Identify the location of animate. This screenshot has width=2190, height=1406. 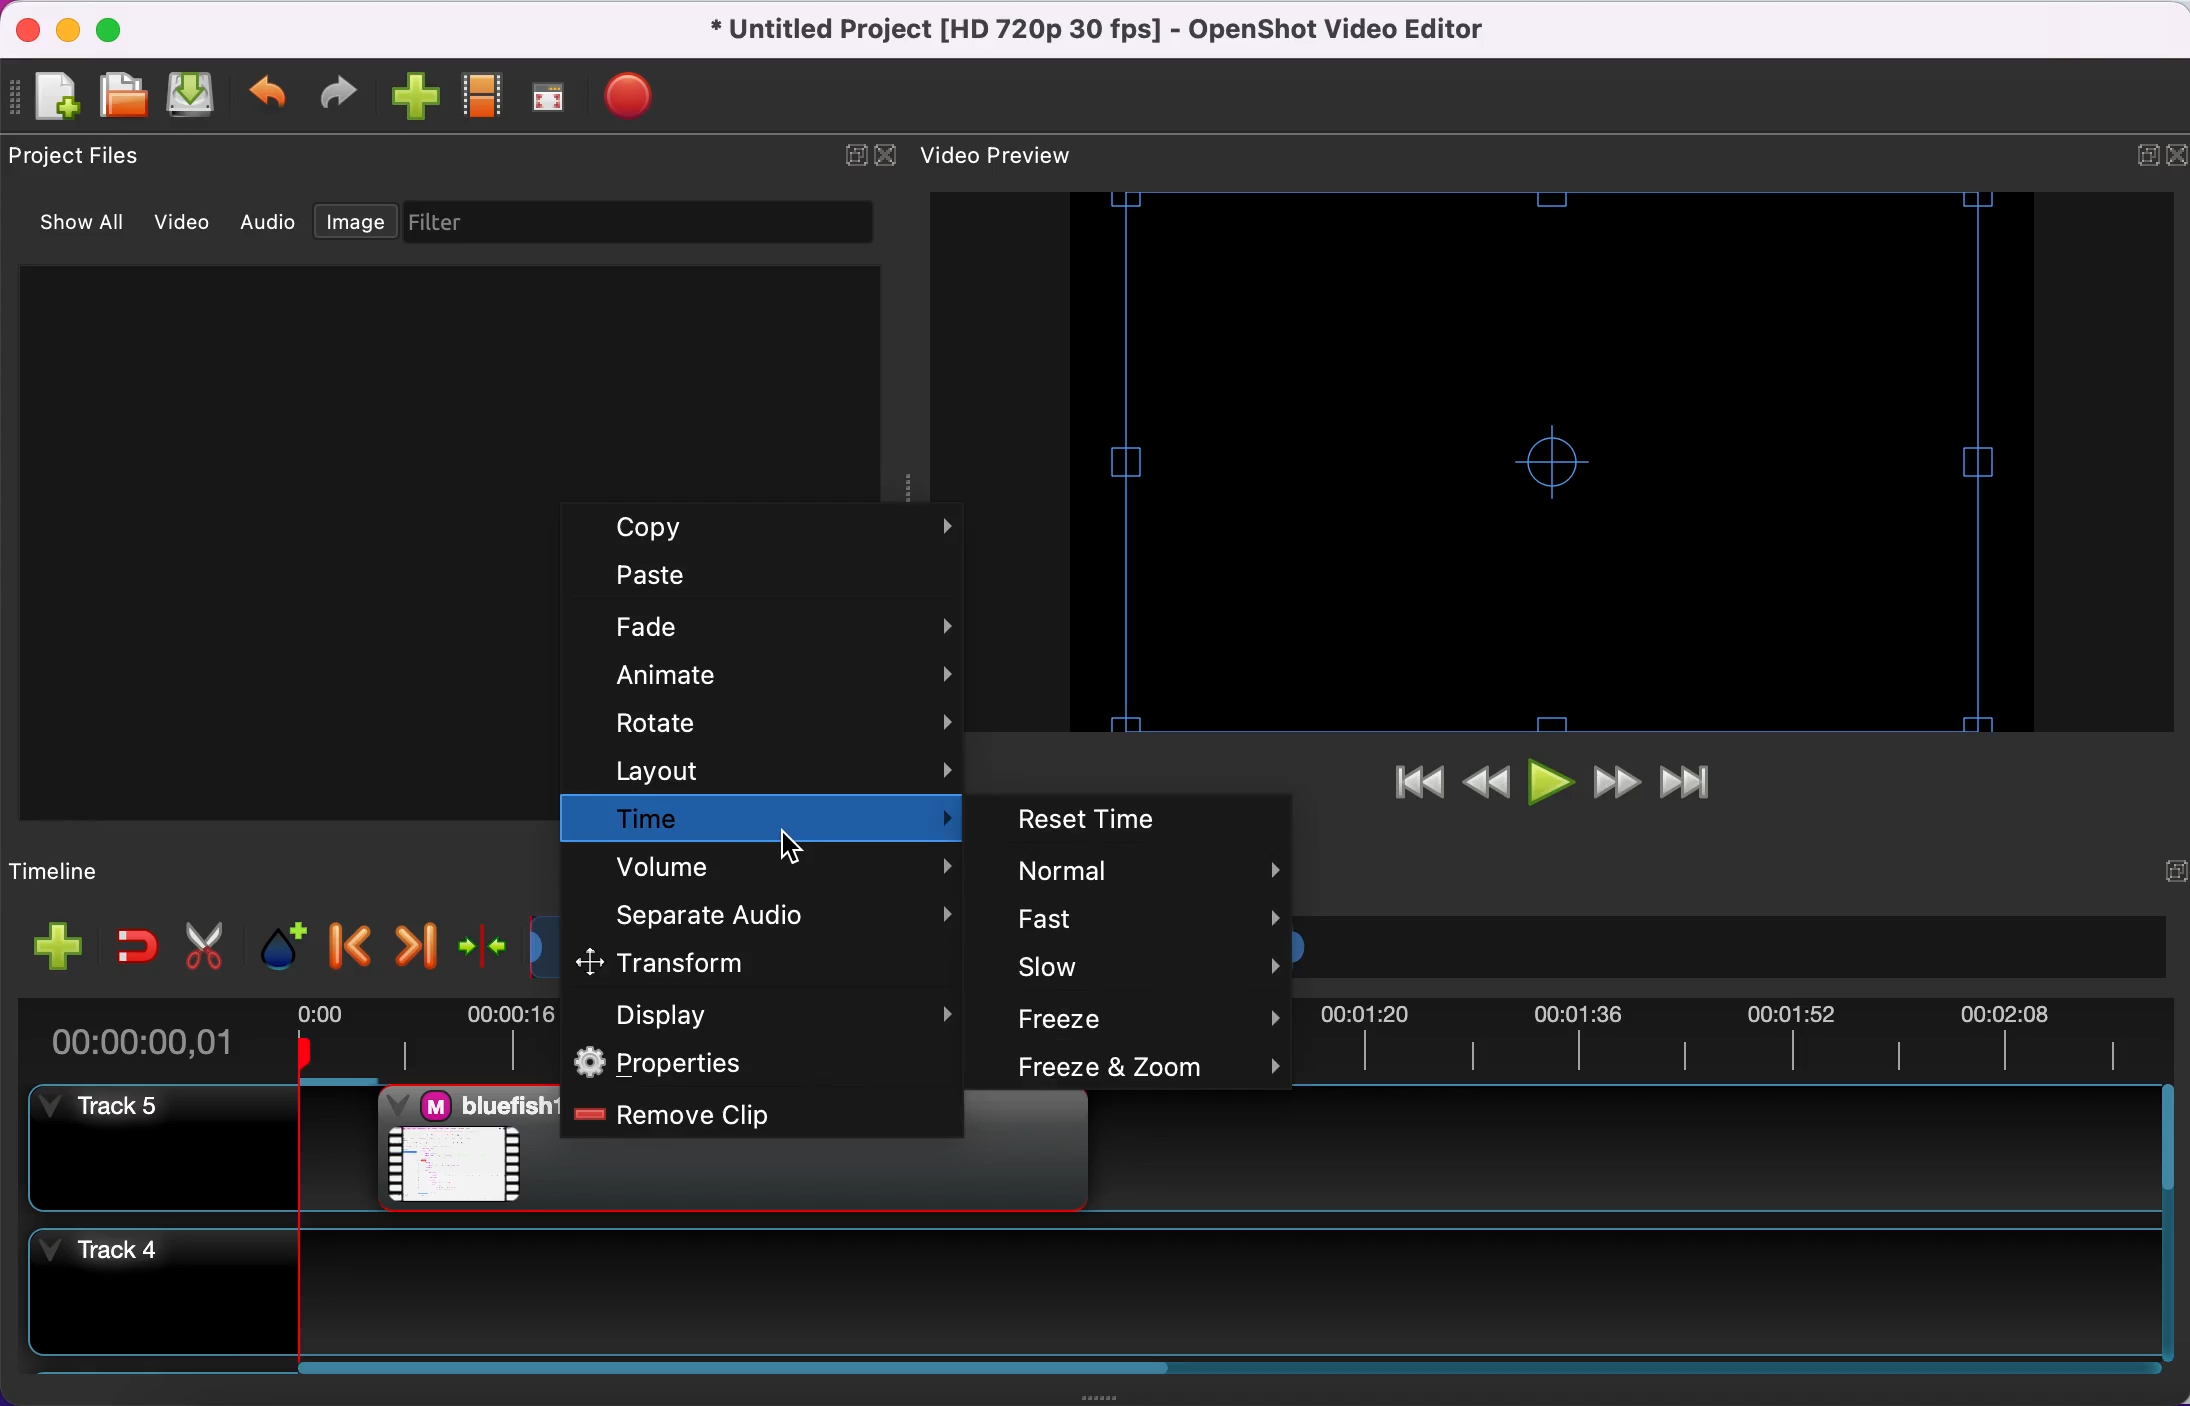
(780, 679).